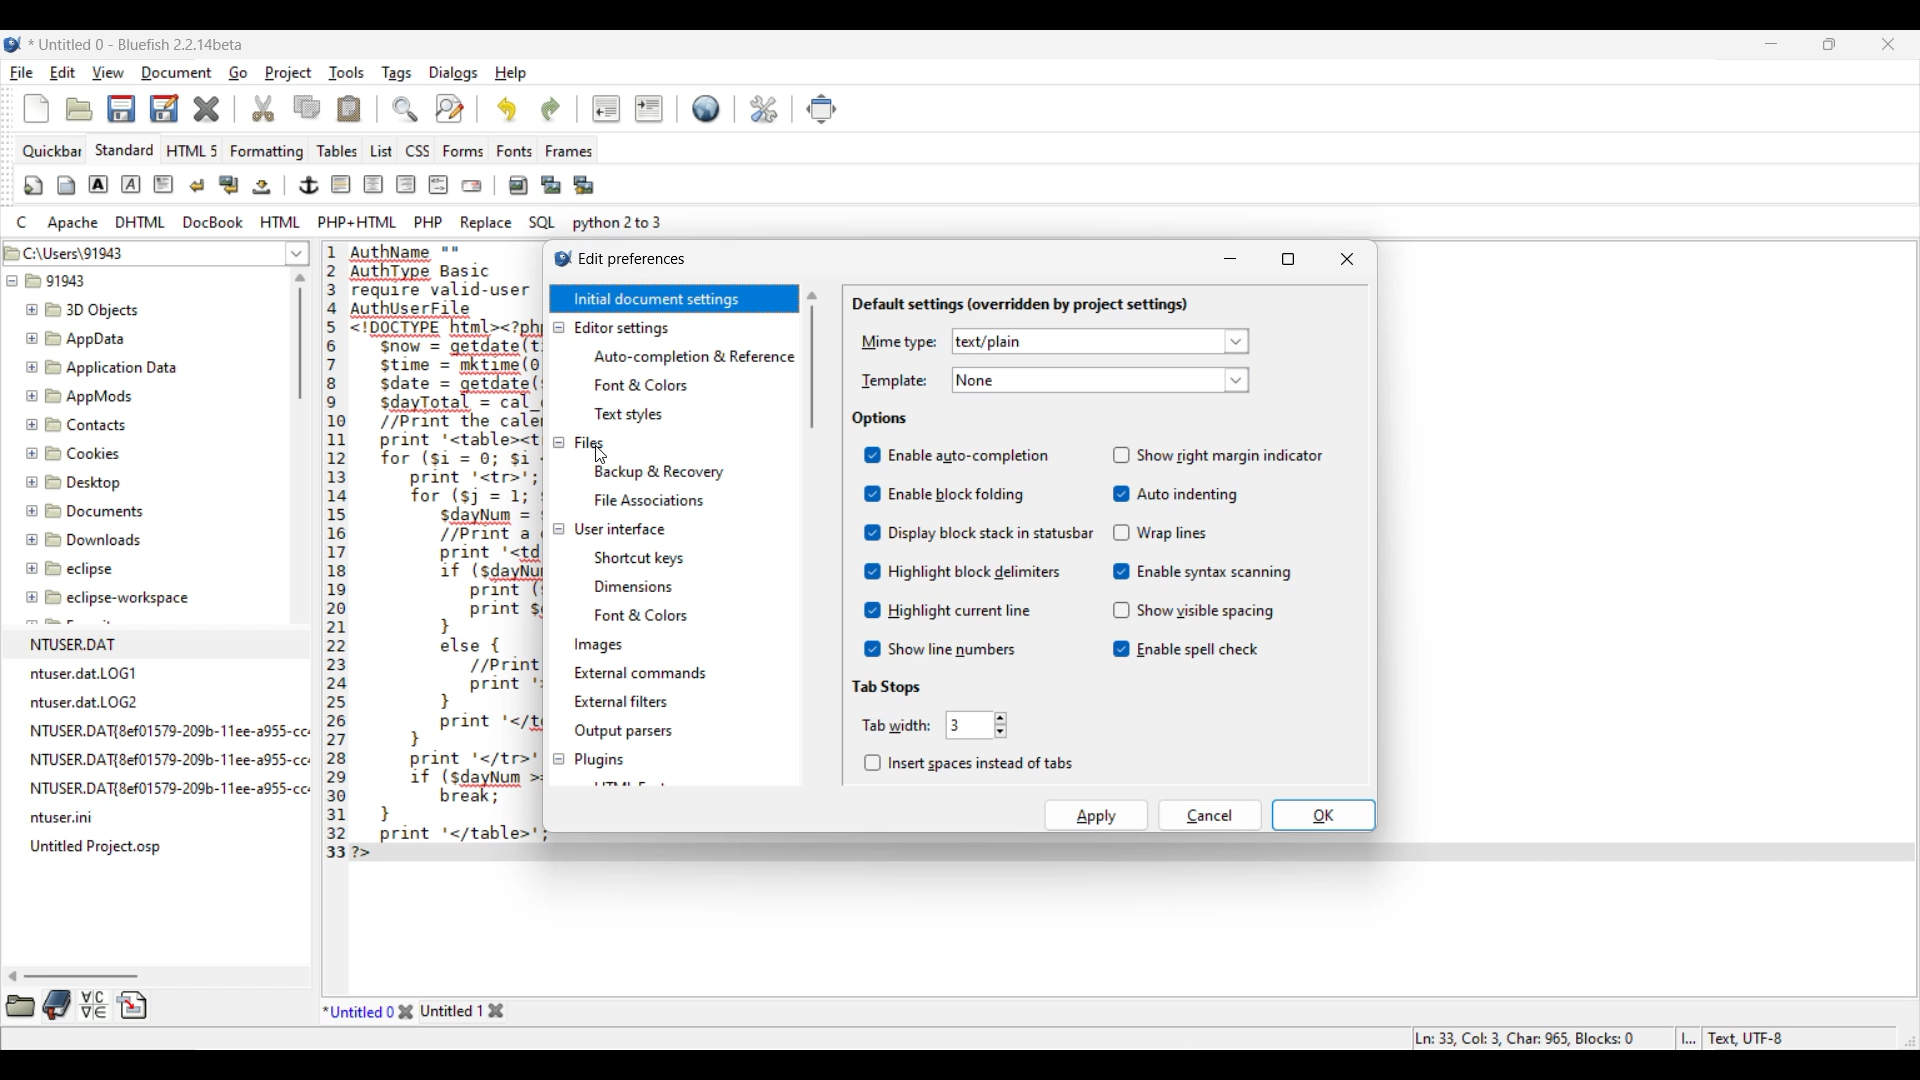 This screenshot has height=1080, width=1920. Describe the element at coordinates (1210, 815) in the screenshot. I see `Cancel` at that location.